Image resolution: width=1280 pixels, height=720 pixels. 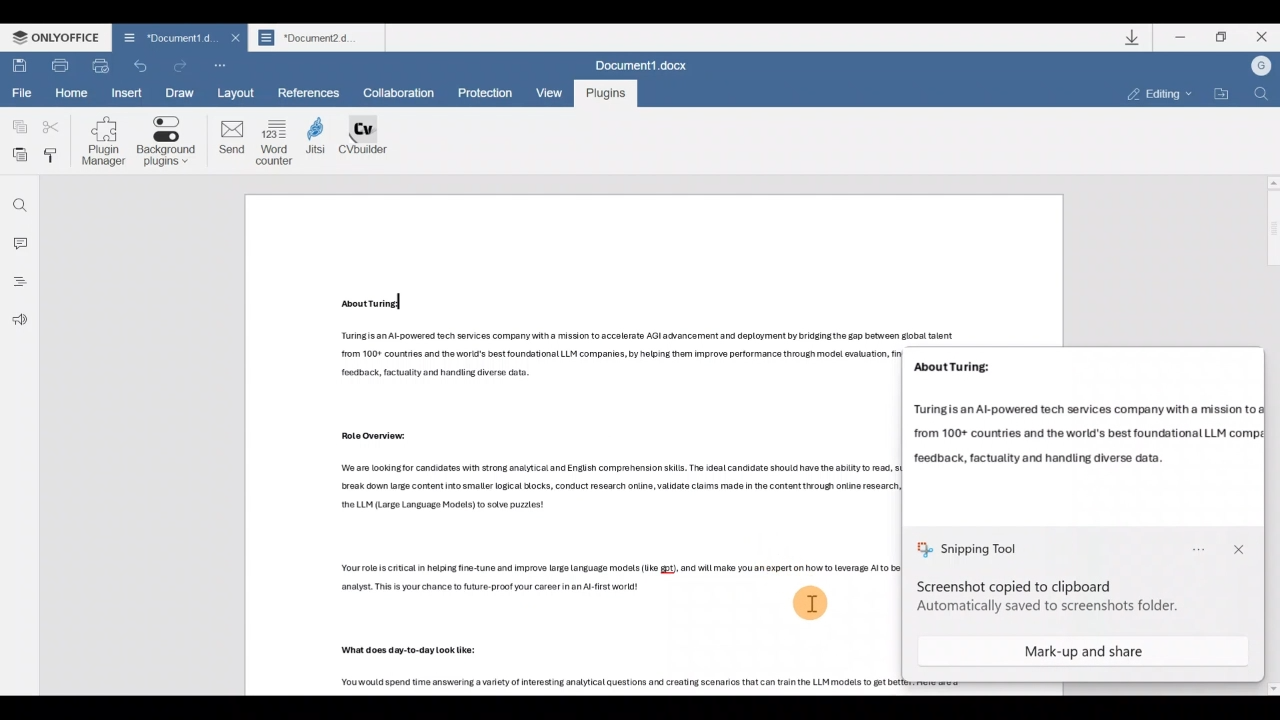 What do you see at coordinates (102, 143) in the screenshot?
I see `Plugin manager` at bounding box center [102, 143].